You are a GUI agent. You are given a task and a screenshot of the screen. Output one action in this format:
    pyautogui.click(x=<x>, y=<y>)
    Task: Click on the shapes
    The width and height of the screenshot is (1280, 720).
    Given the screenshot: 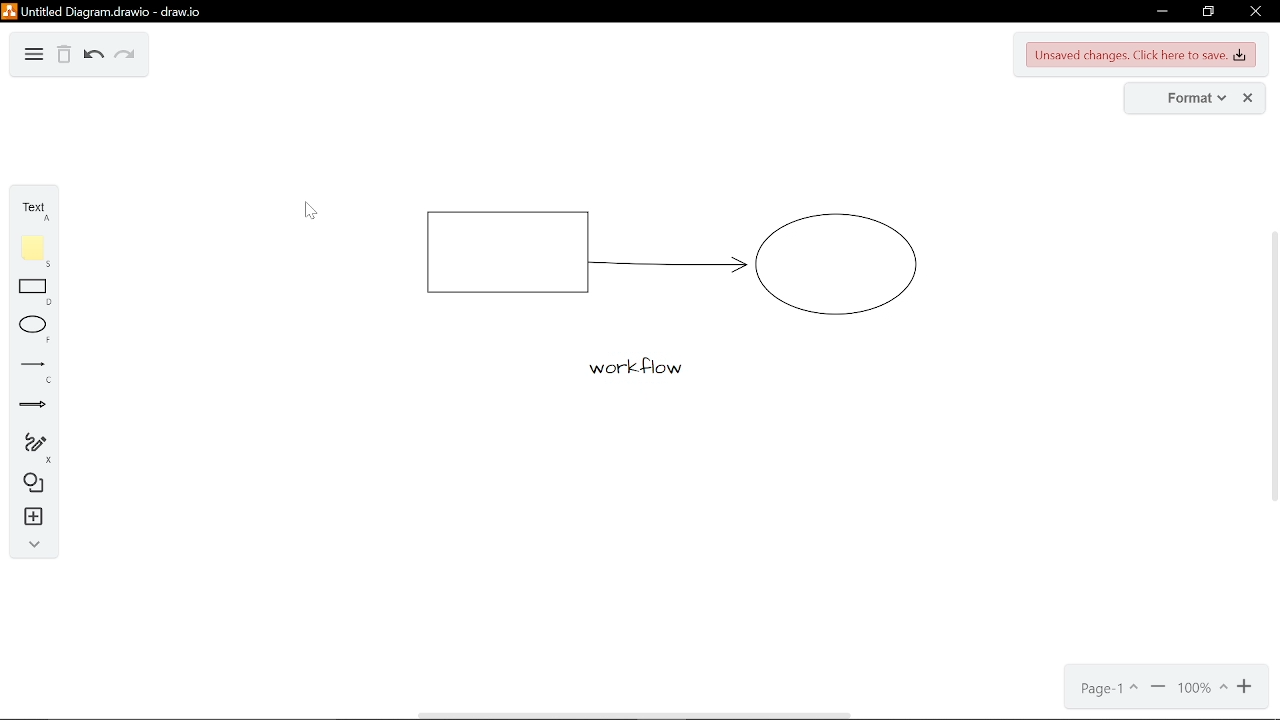 What is the action you would take?
    pyautogui.click(x=34, y=484)
    